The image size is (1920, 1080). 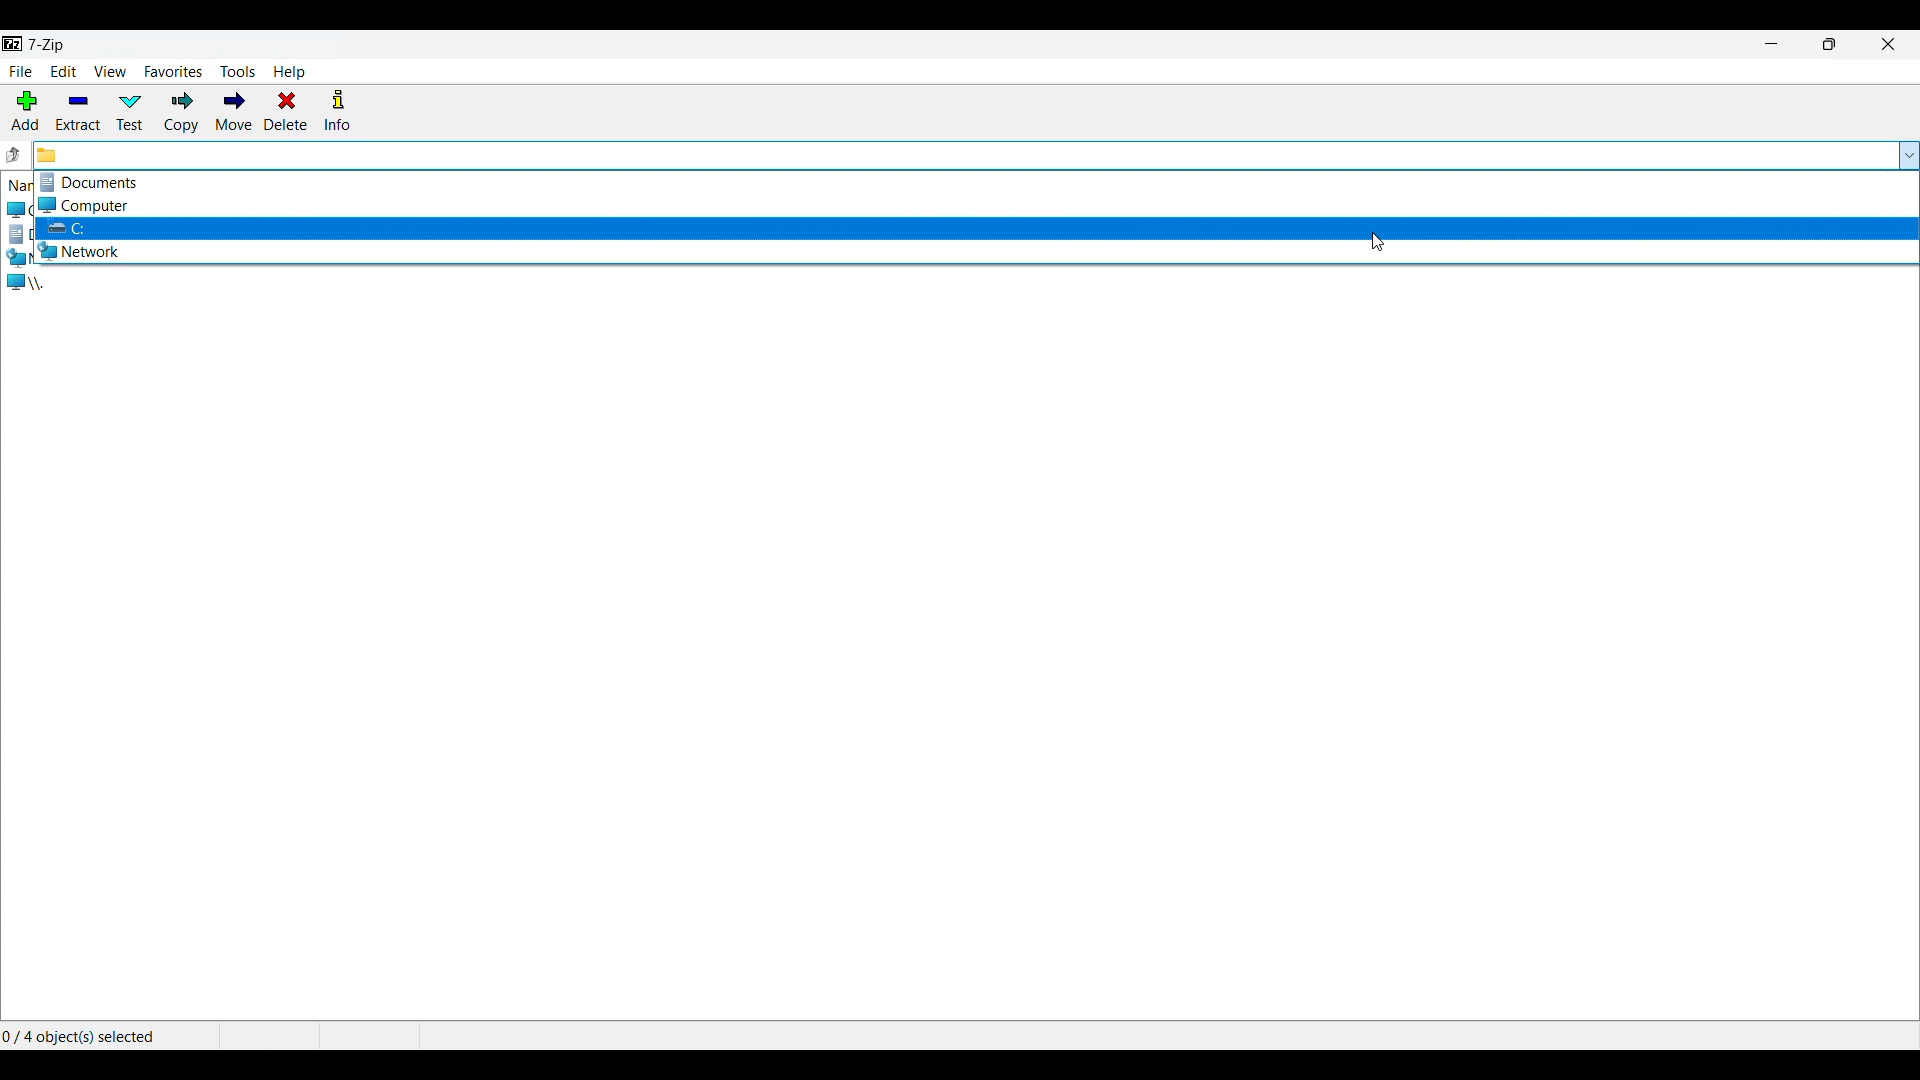 I want to click on Test, so click(x=131, y=112).